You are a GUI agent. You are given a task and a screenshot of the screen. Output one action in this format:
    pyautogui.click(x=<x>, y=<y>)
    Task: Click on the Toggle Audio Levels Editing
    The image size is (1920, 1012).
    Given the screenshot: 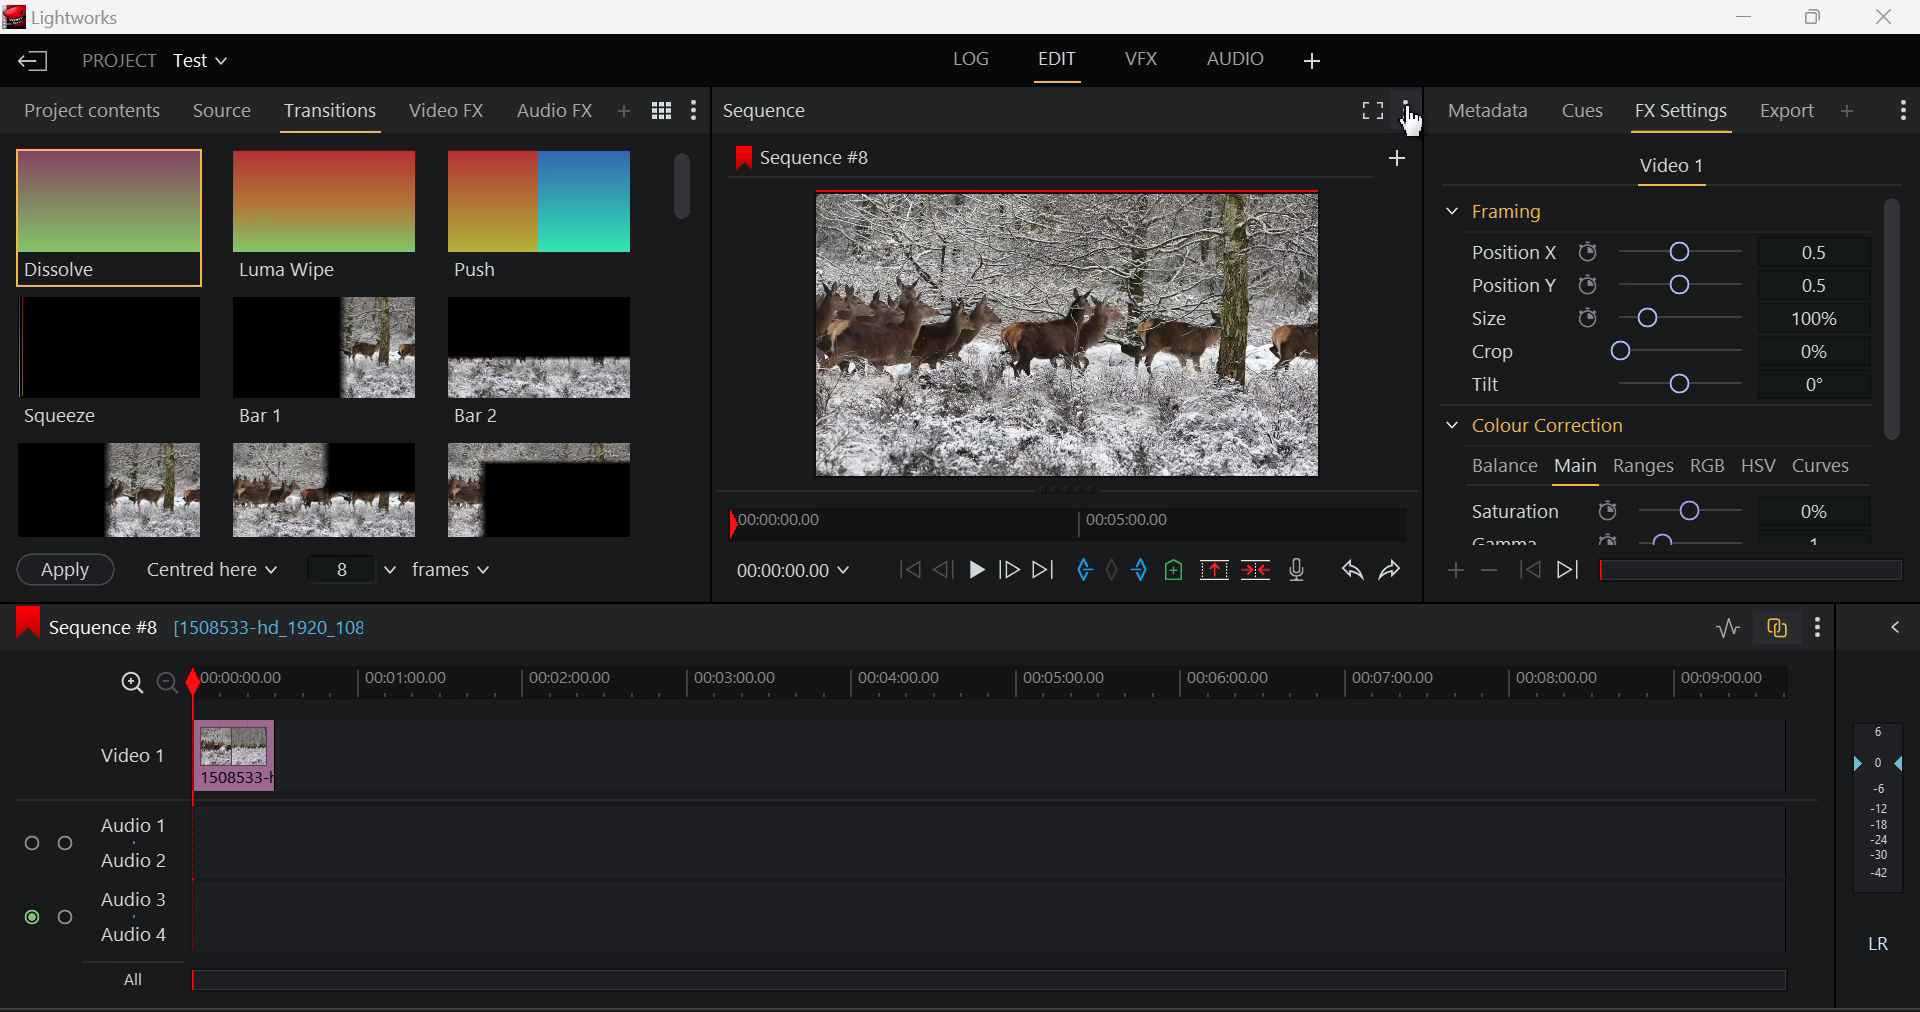 What is the action you would take?
    pyautogui.click(x=1728, y=627)
    